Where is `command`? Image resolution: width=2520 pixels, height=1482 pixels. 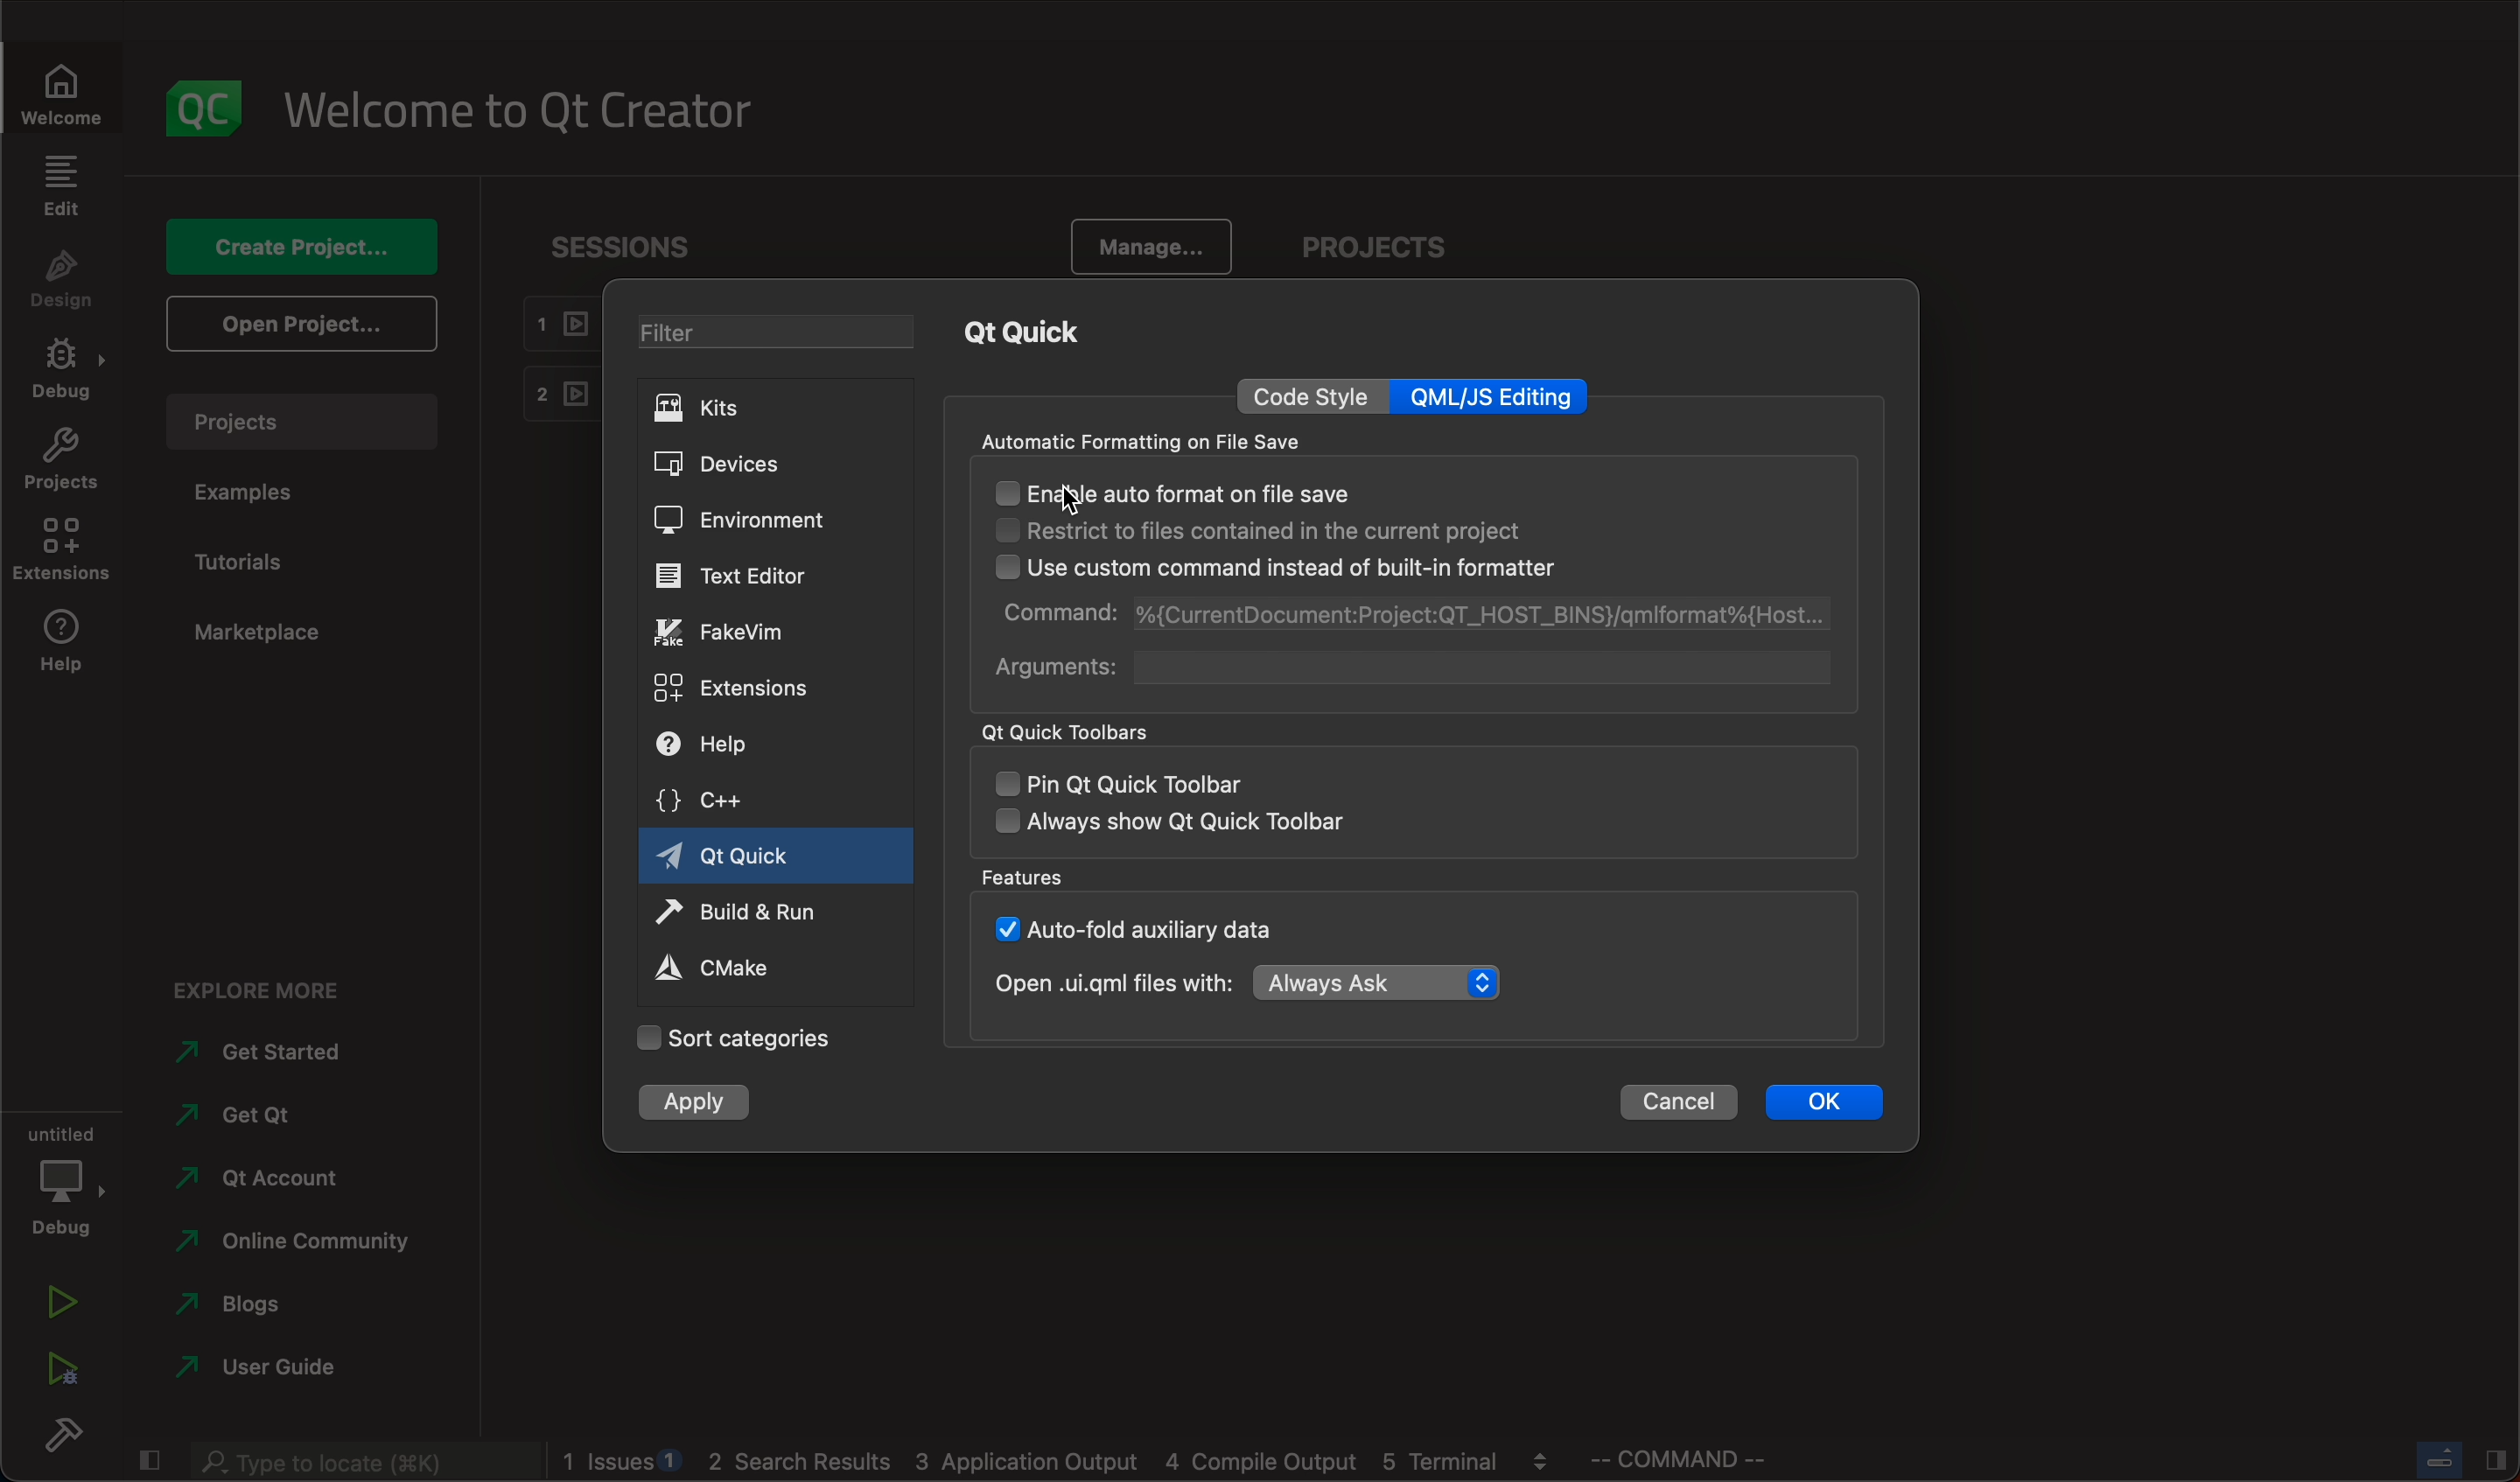
command is located at coordinates (1416, 612).